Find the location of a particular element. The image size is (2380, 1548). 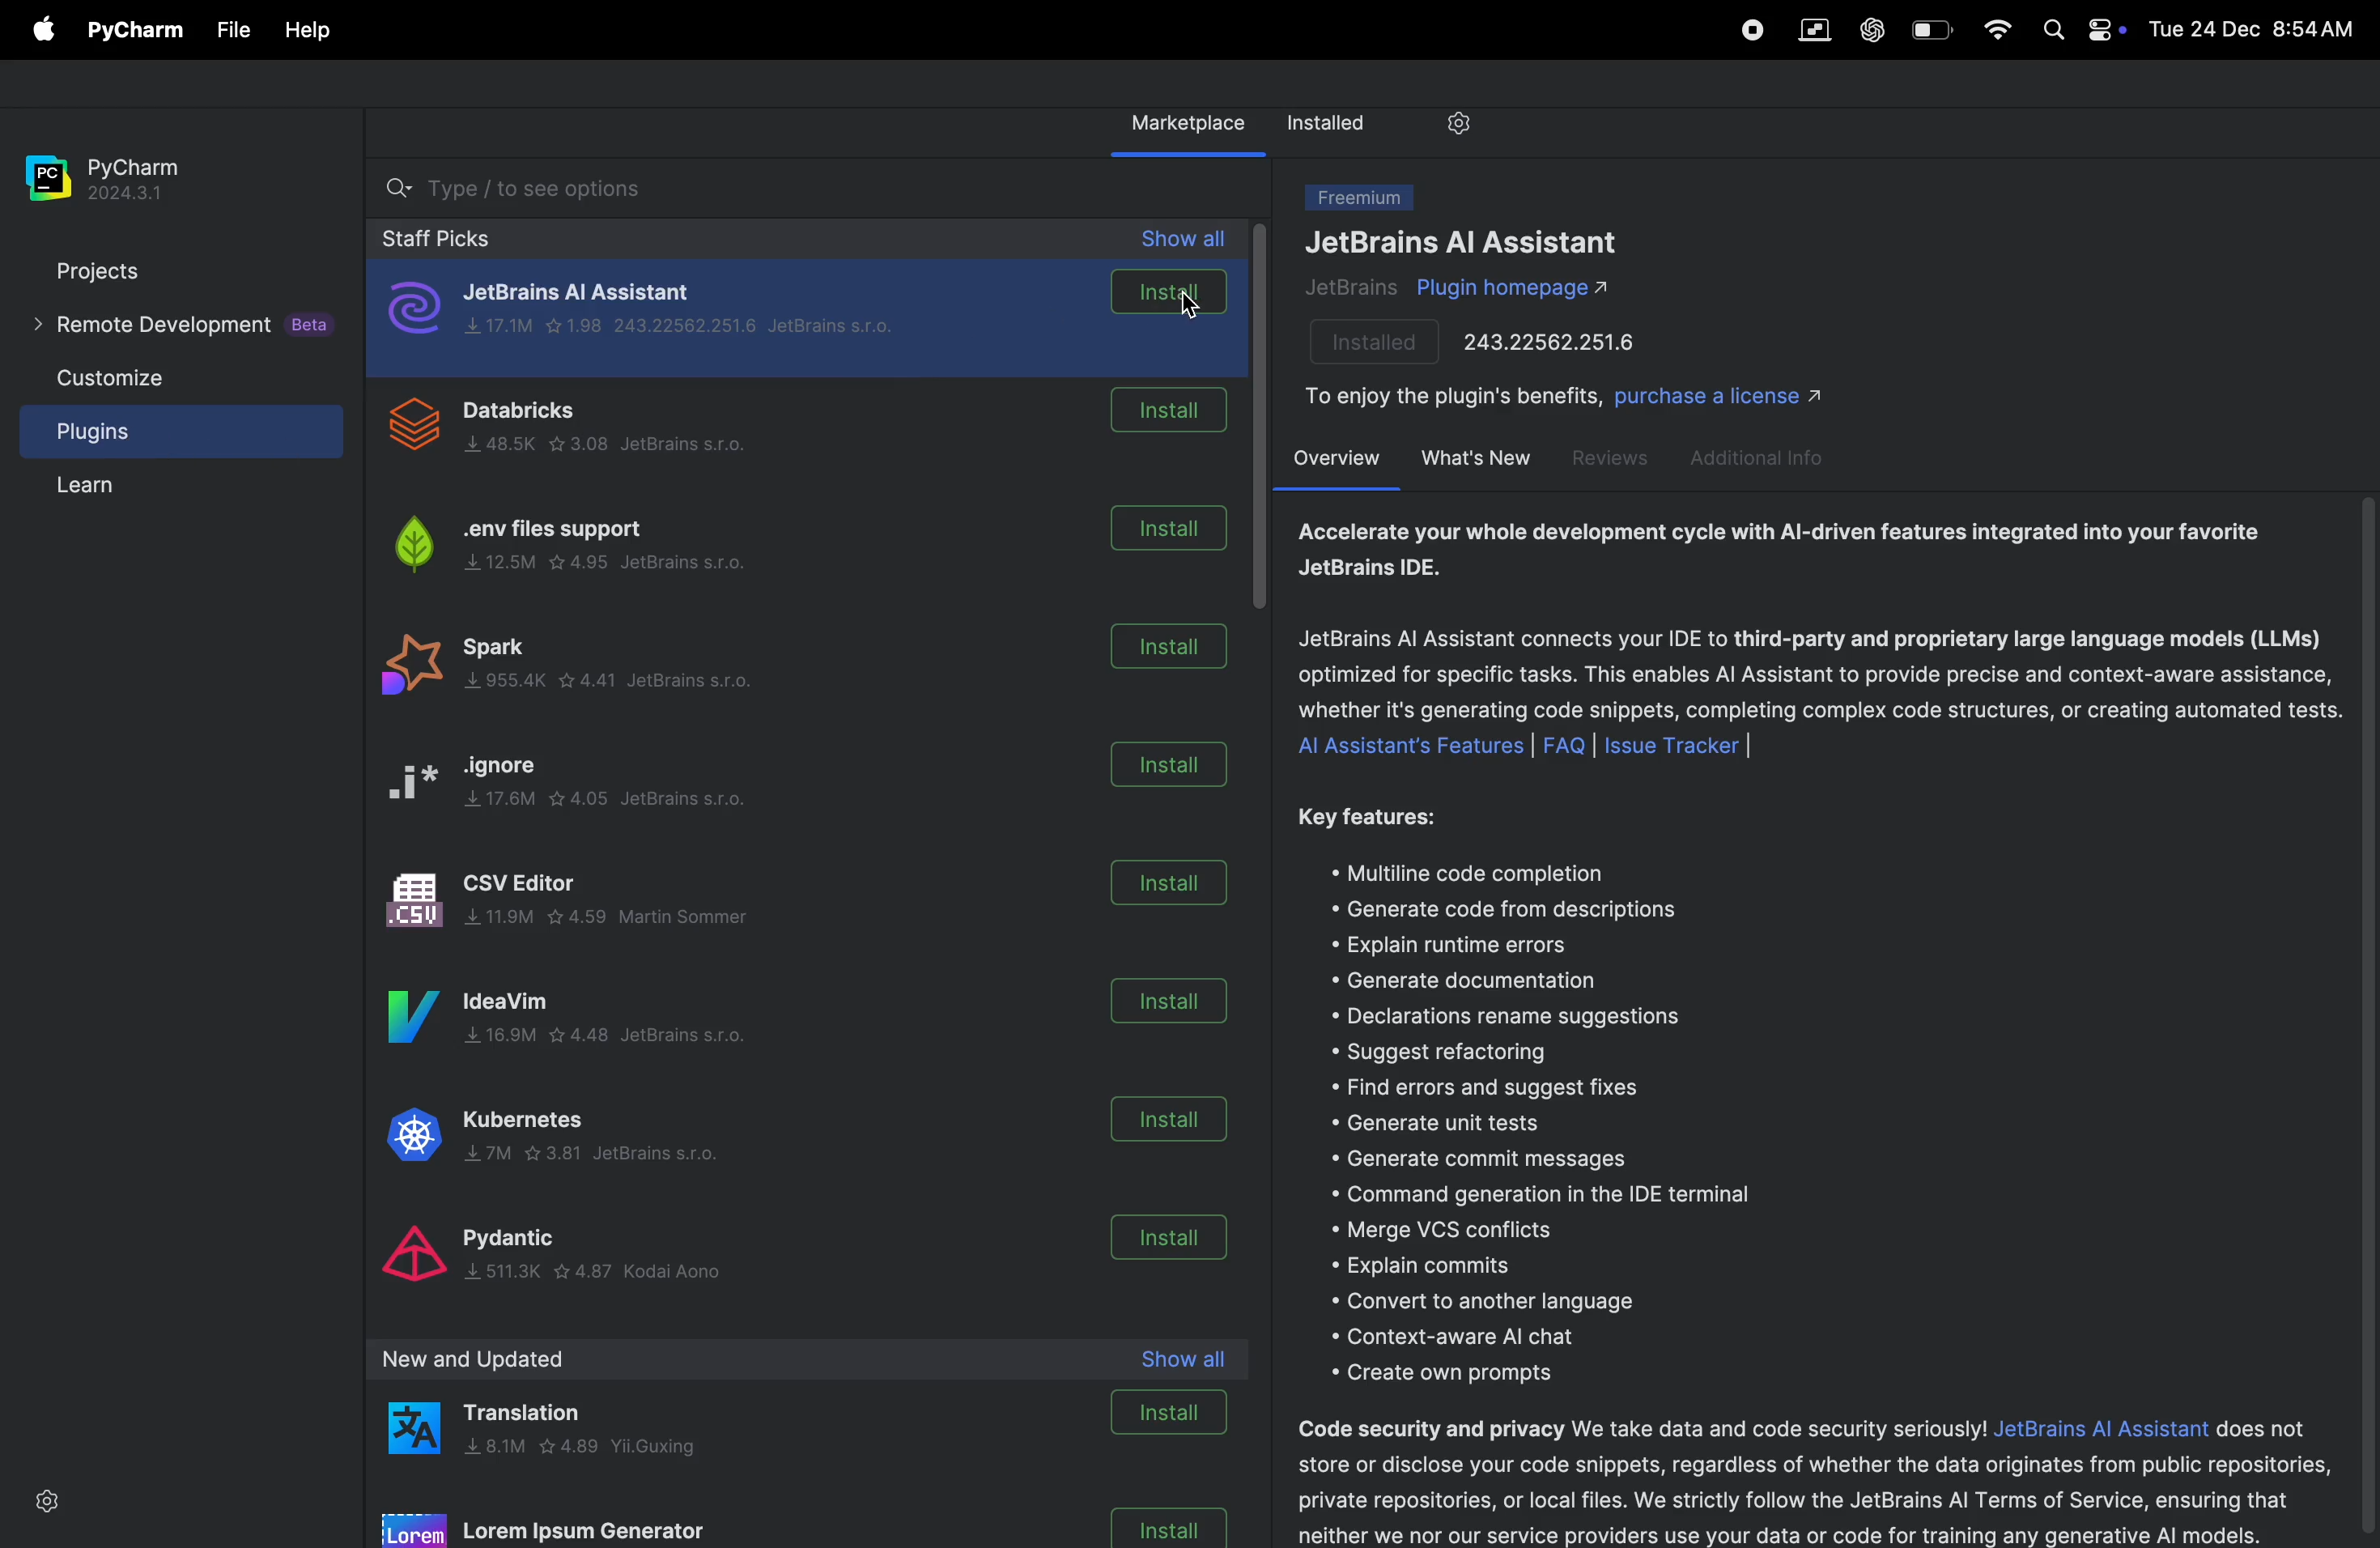

features lists is located at coordinates (1545, 1123).